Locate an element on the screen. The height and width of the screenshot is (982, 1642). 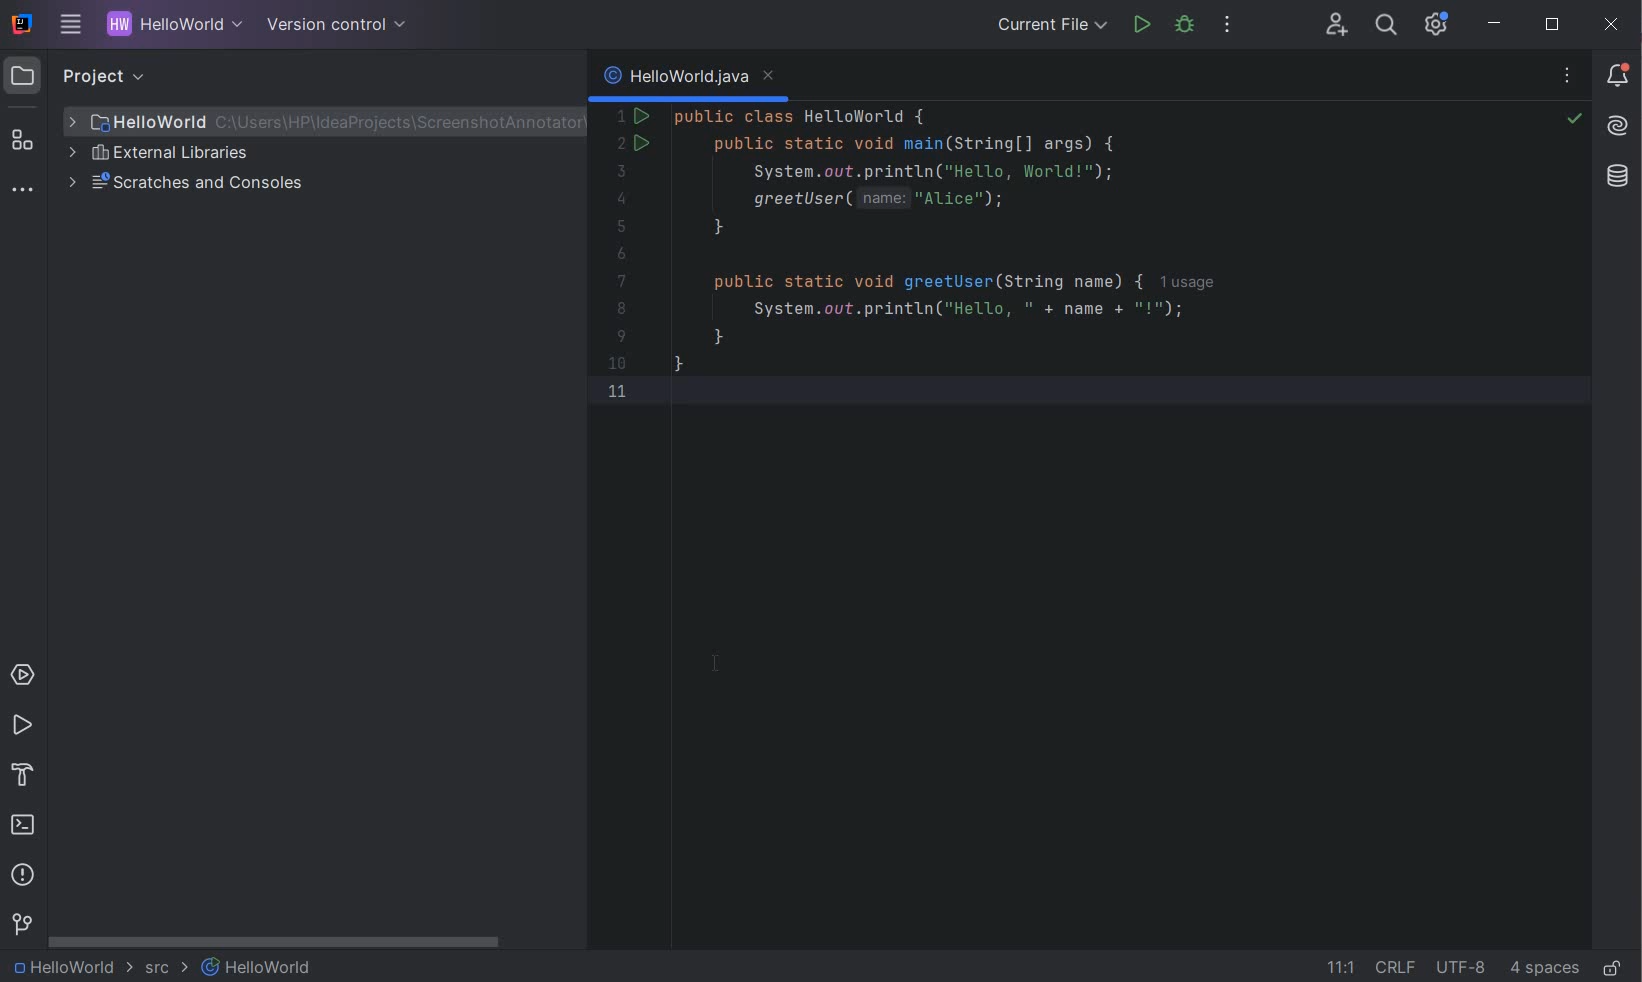
GO TO LINE is located at coordinates (1341, 964).